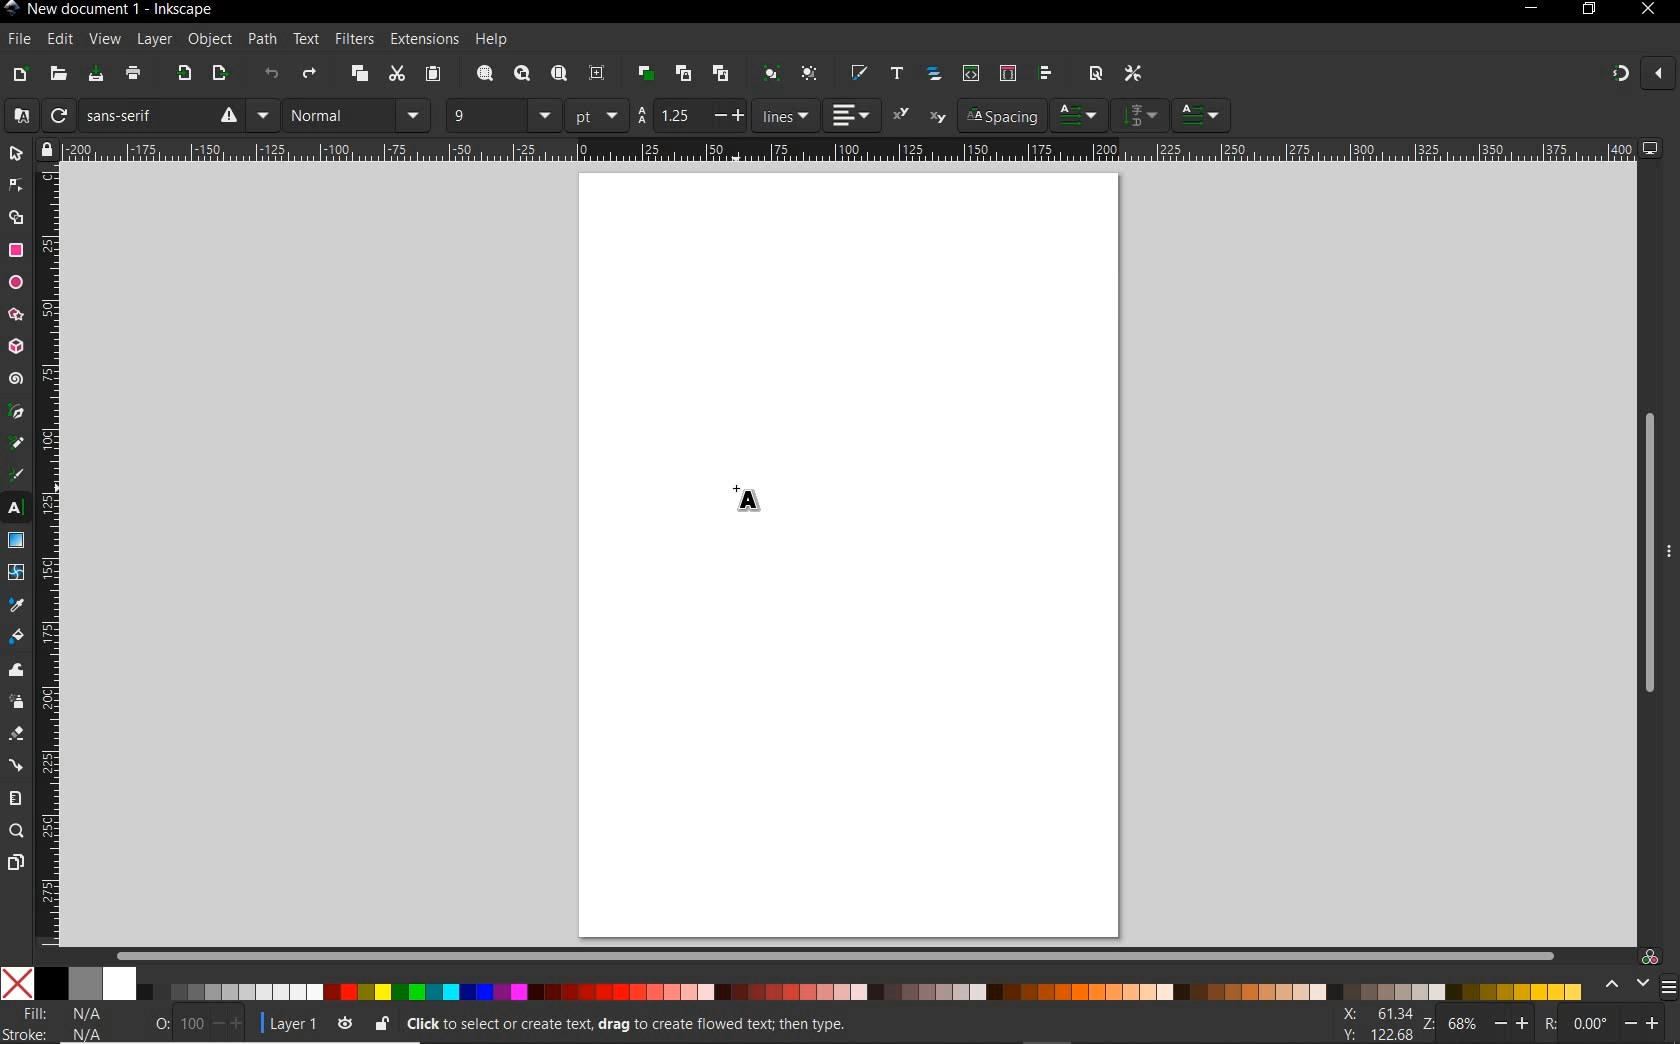 The width and height of the screenshot is (1680, 1044). I want to click on zoom center page, so click(598, 73).